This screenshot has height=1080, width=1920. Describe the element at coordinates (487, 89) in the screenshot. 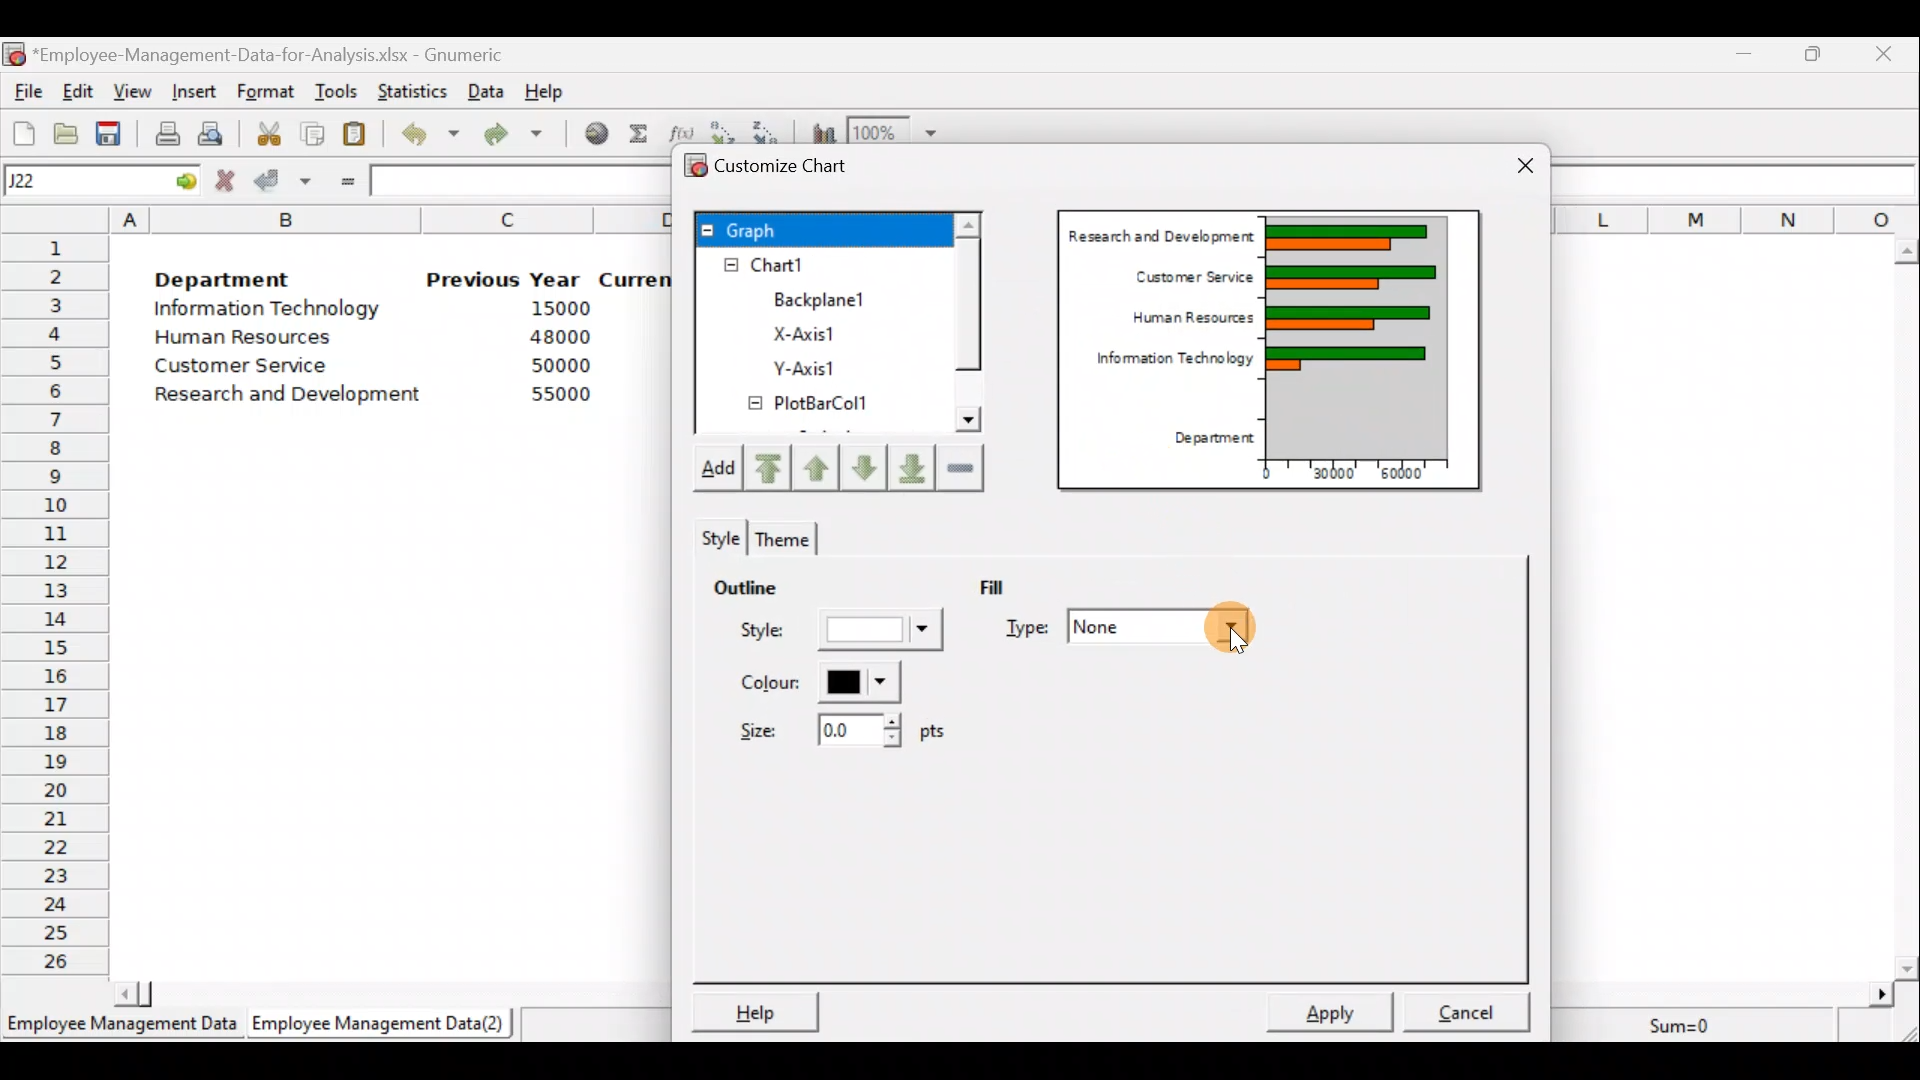

I see `Data` at that location.